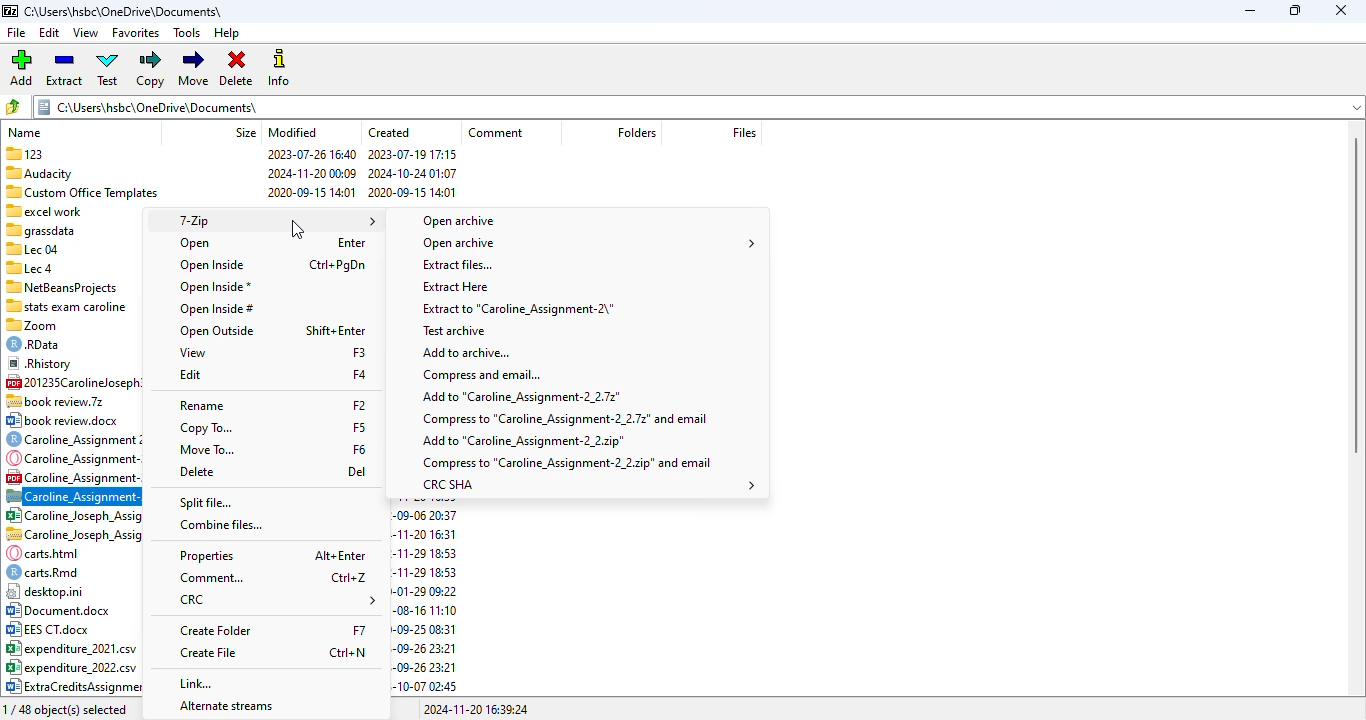  I want to click on test, so click(108, 69).